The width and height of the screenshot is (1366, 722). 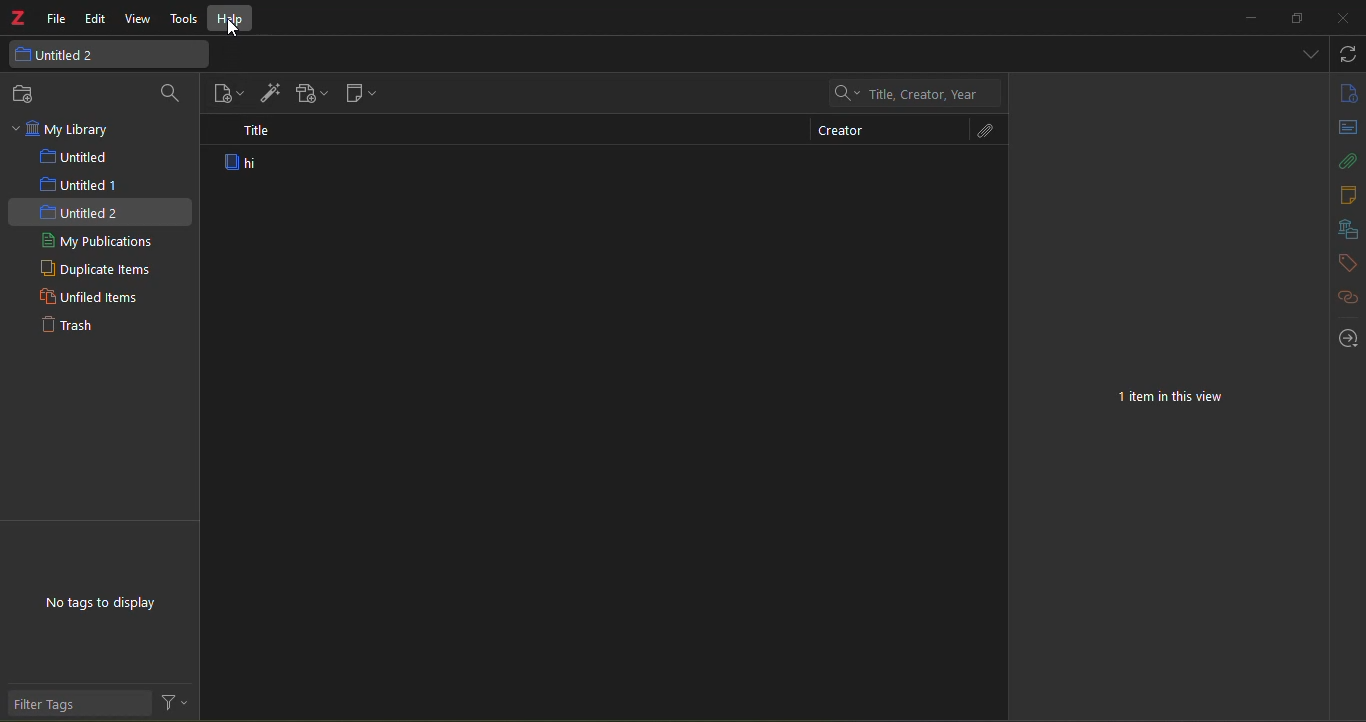 What do you see at coordinates (1347, 163) in the screenshot?
I see `attach` at bounding box center [1347, 163].